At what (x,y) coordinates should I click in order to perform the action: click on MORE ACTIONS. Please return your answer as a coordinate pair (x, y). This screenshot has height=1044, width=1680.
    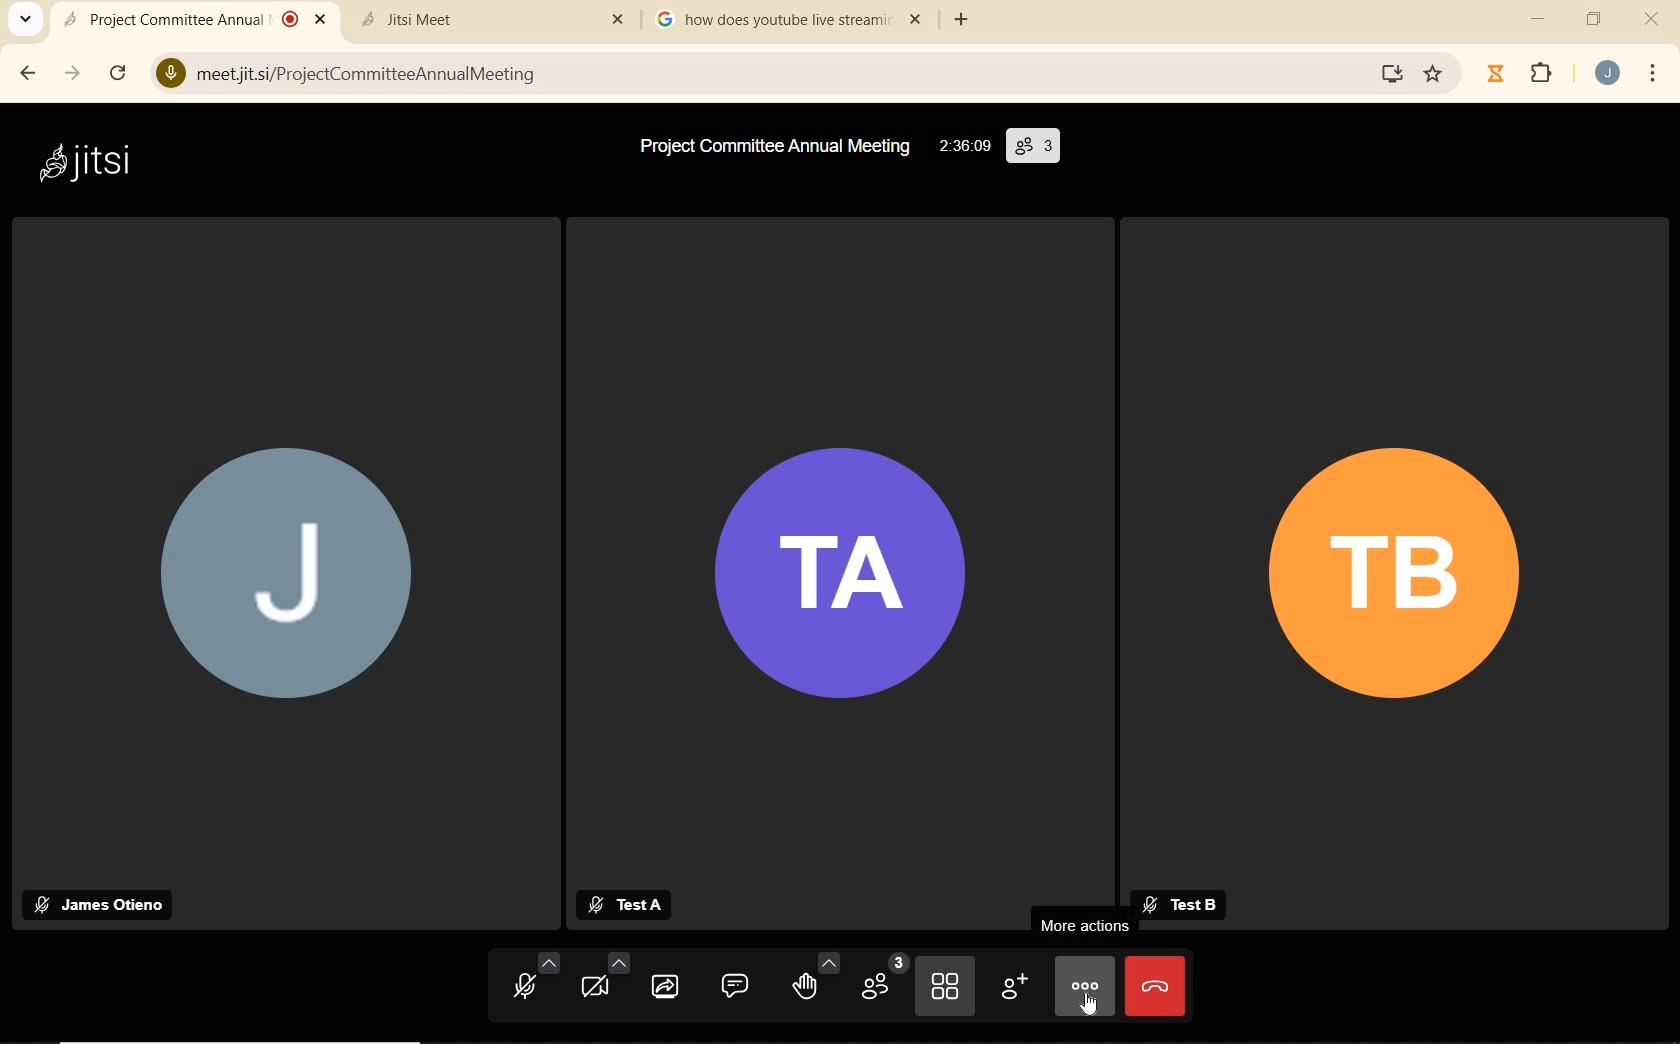
    Looking at the image, I should click on (1084, 926).